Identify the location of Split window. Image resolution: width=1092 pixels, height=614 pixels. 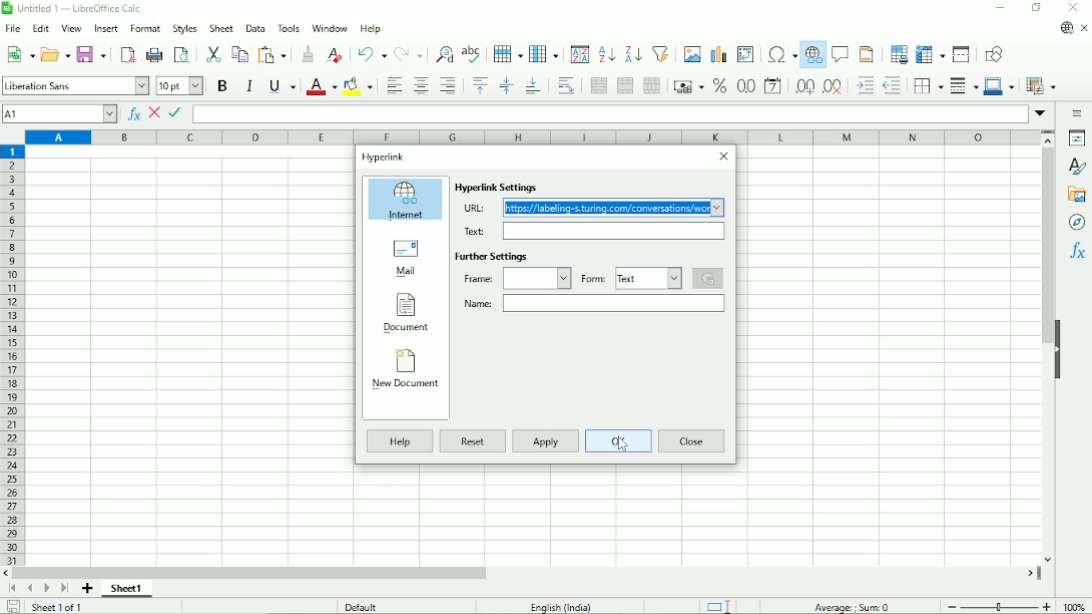
(961, 54).